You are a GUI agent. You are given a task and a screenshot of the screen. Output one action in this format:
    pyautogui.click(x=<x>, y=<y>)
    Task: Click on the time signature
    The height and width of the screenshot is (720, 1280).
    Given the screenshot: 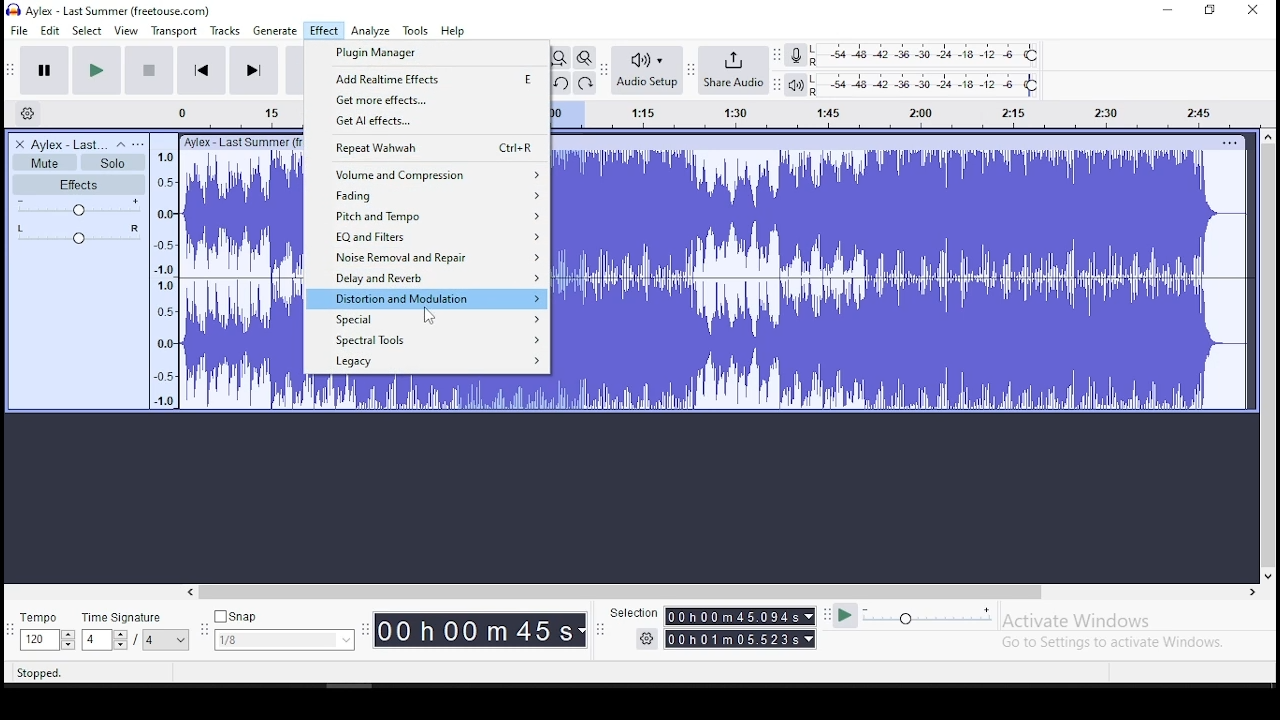 What is the action you would take?
    pyautogui.click(x=136, y=633)
    